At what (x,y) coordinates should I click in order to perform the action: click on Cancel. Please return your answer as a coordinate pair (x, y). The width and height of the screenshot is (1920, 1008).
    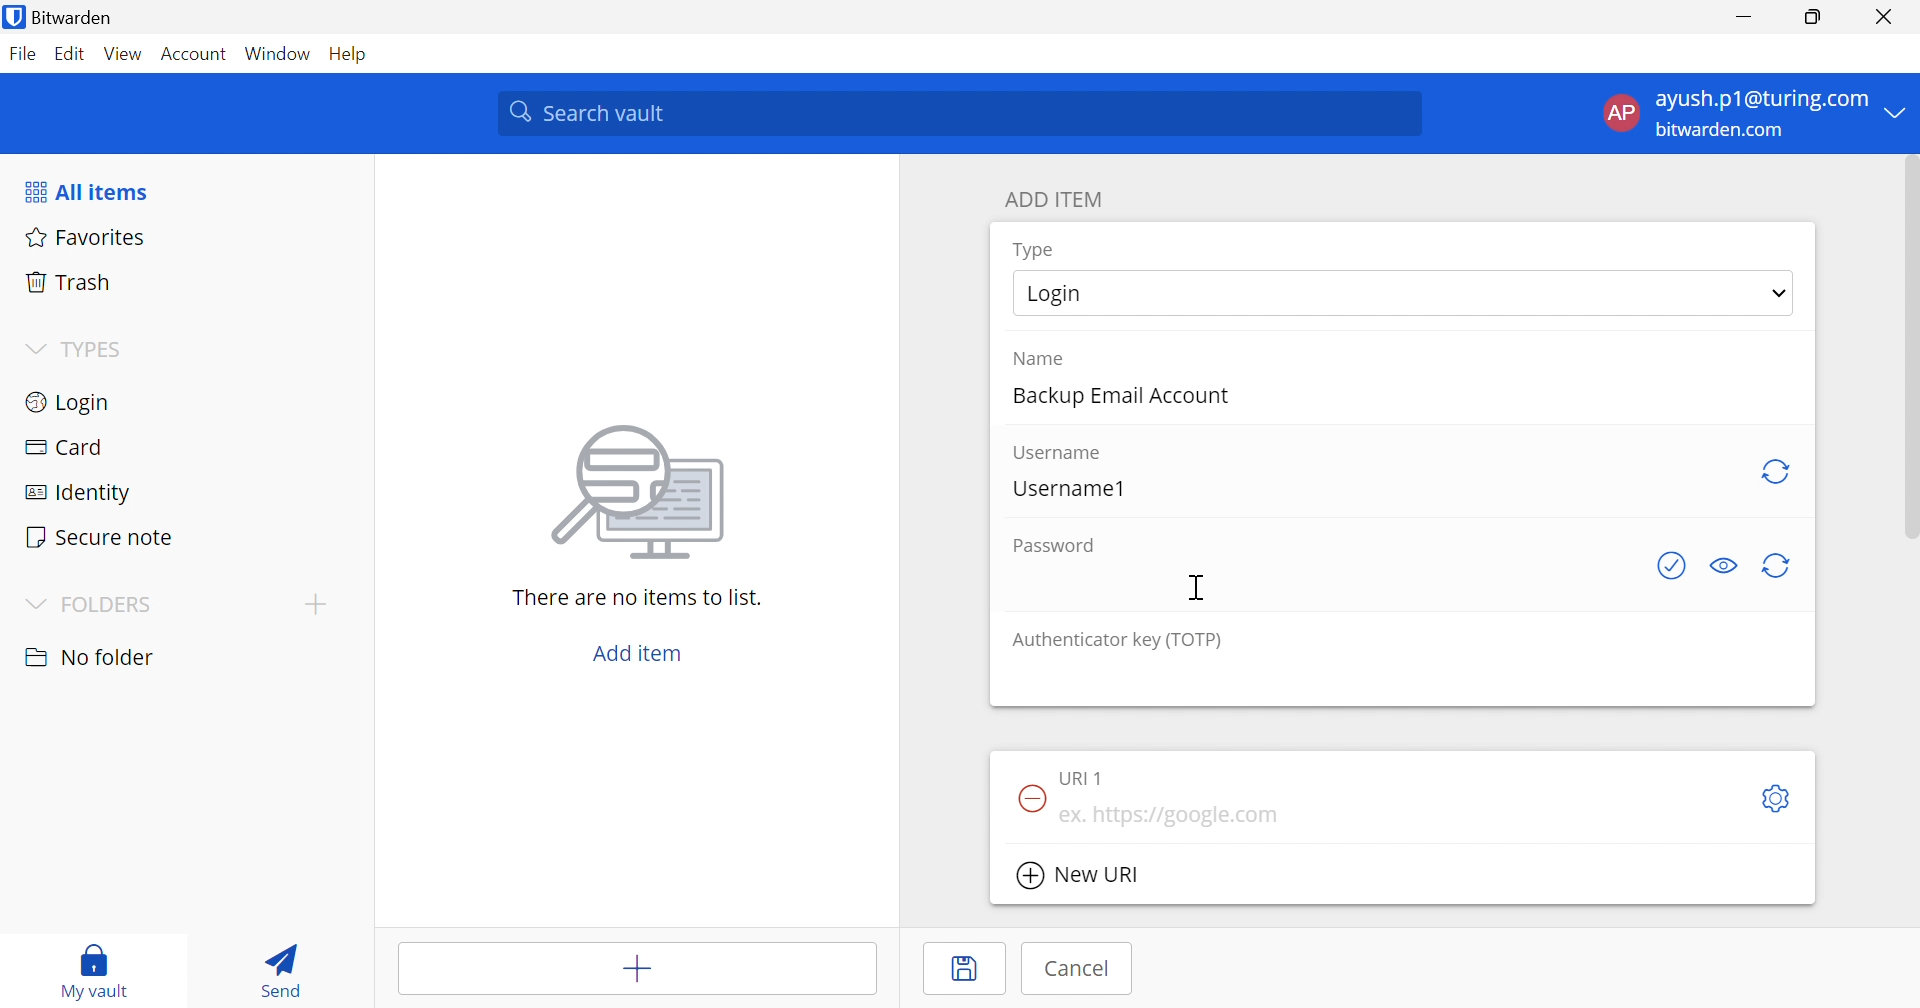
    Looking at the image, I should click on (1078, 969).